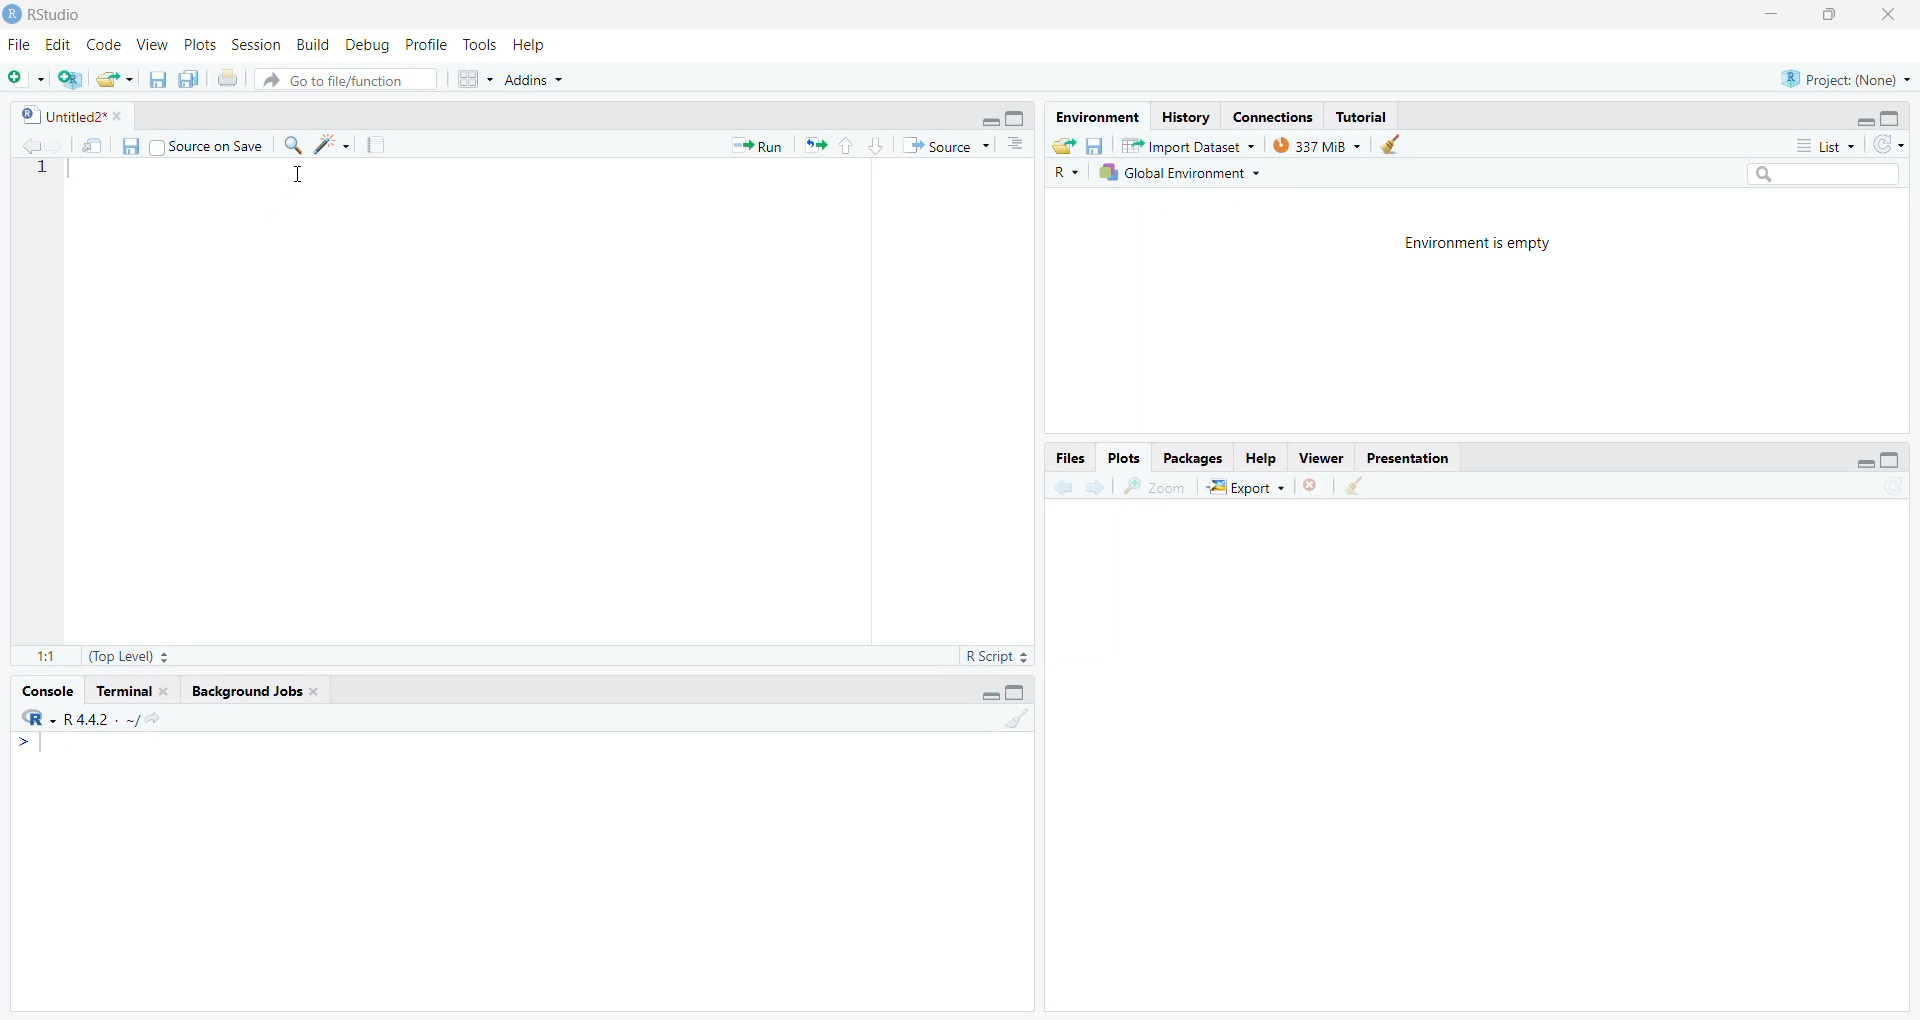  What do you see at coordinates (1844, 77) in the screenshot?
I see `Project: (None) ` at bounding box center [1844, 77].